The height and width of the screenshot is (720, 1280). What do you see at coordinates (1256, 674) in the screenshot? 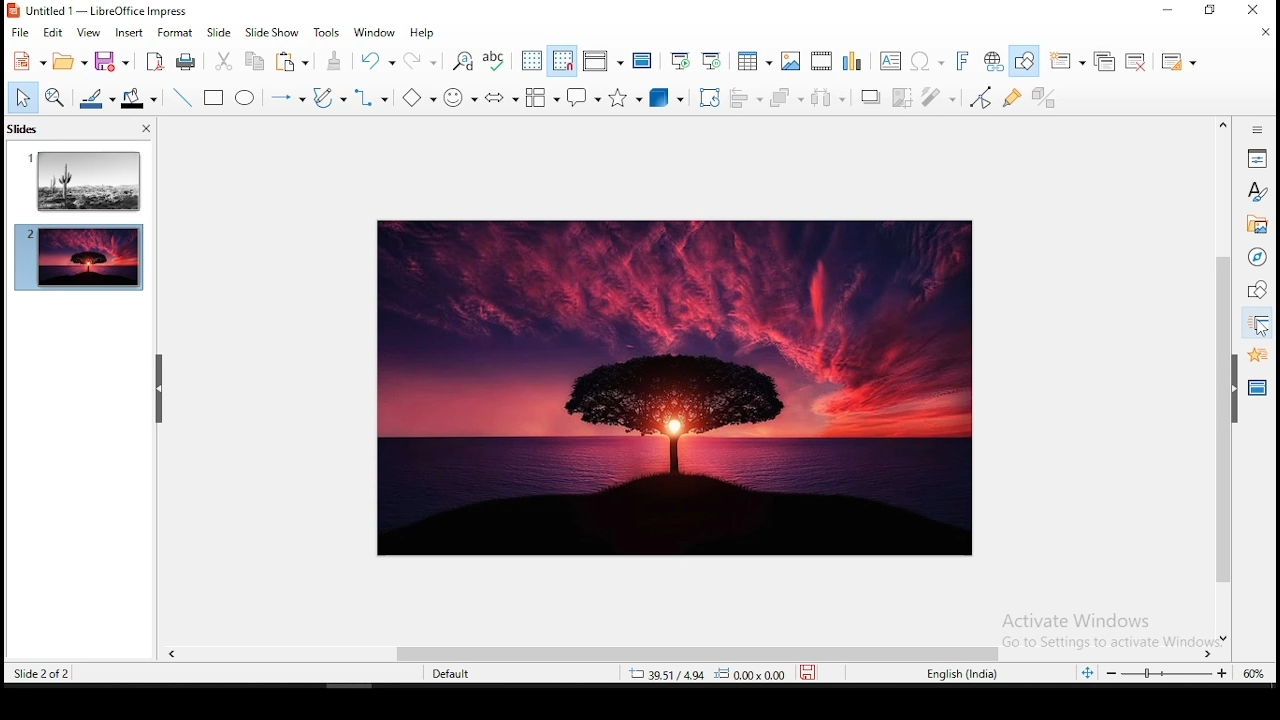
I see `zoom level` at bounding box center [1256, 674].